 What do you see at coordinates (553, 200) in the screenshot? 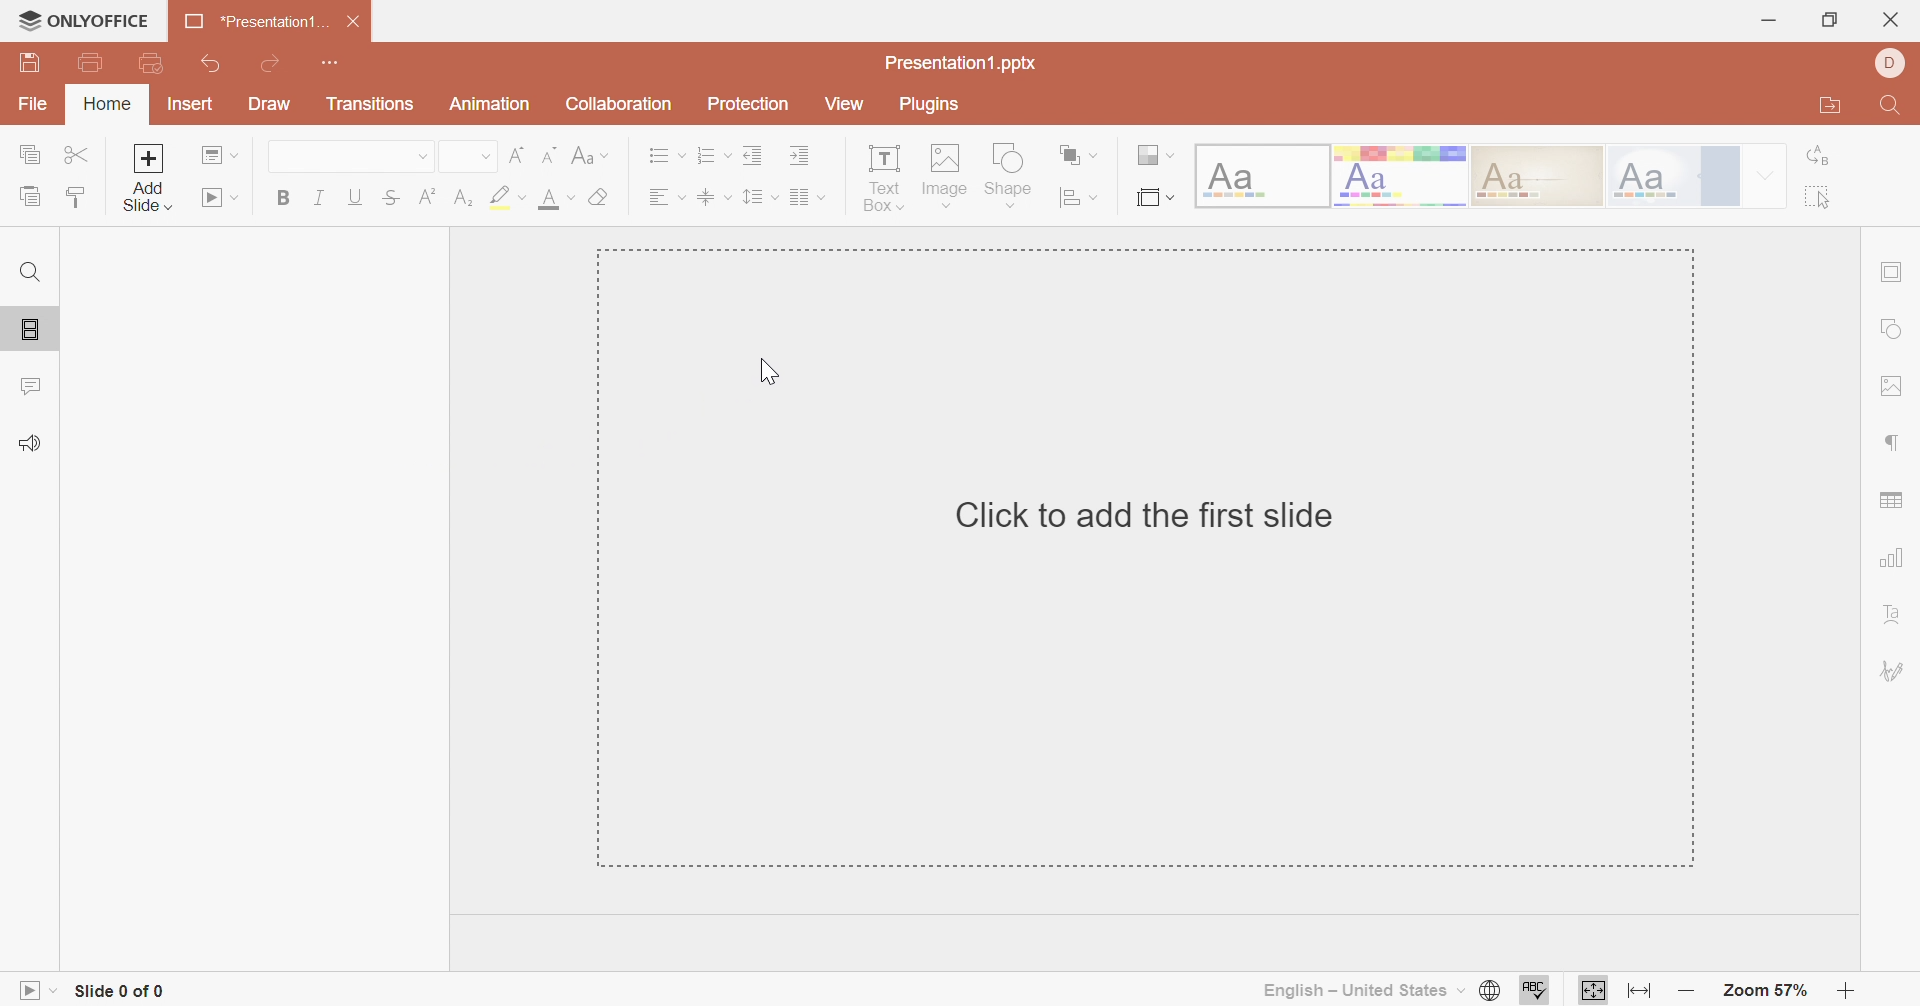
I see `Font color` at bounding box center [553, 200].